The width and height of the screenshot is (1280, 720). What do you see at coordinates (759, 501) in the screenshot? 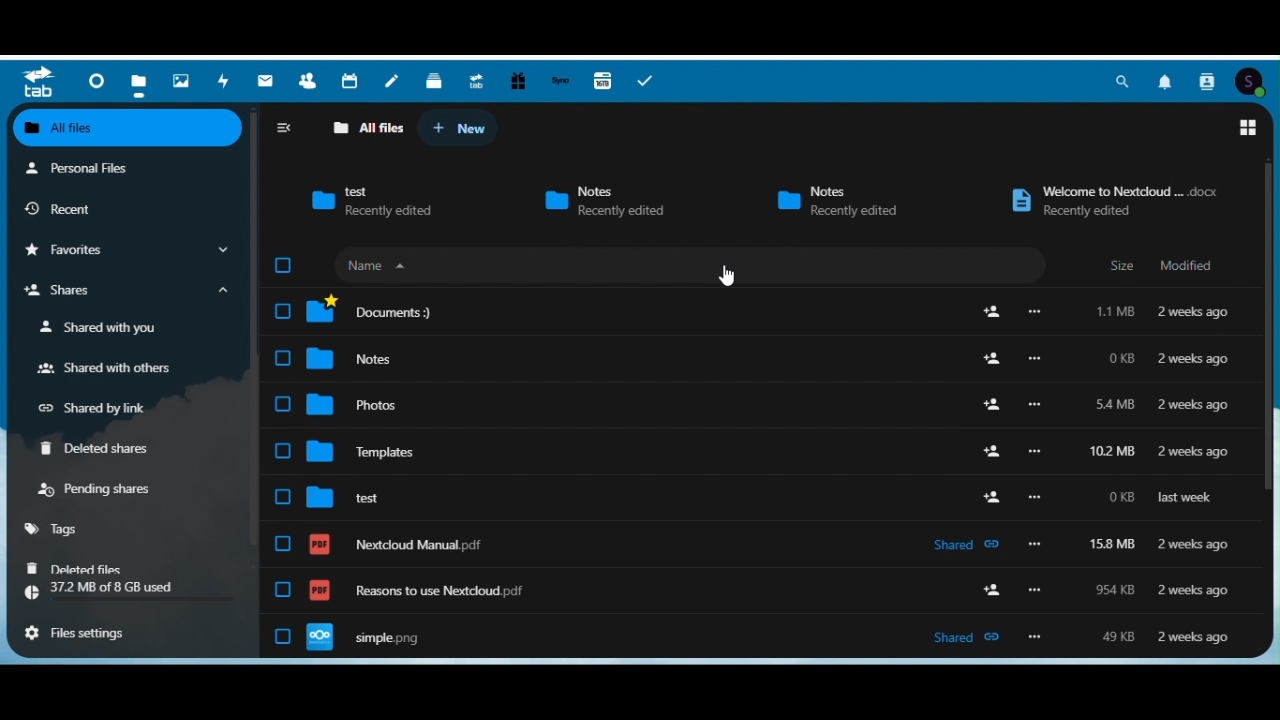
I see `text` at bounding box center [759, 501].